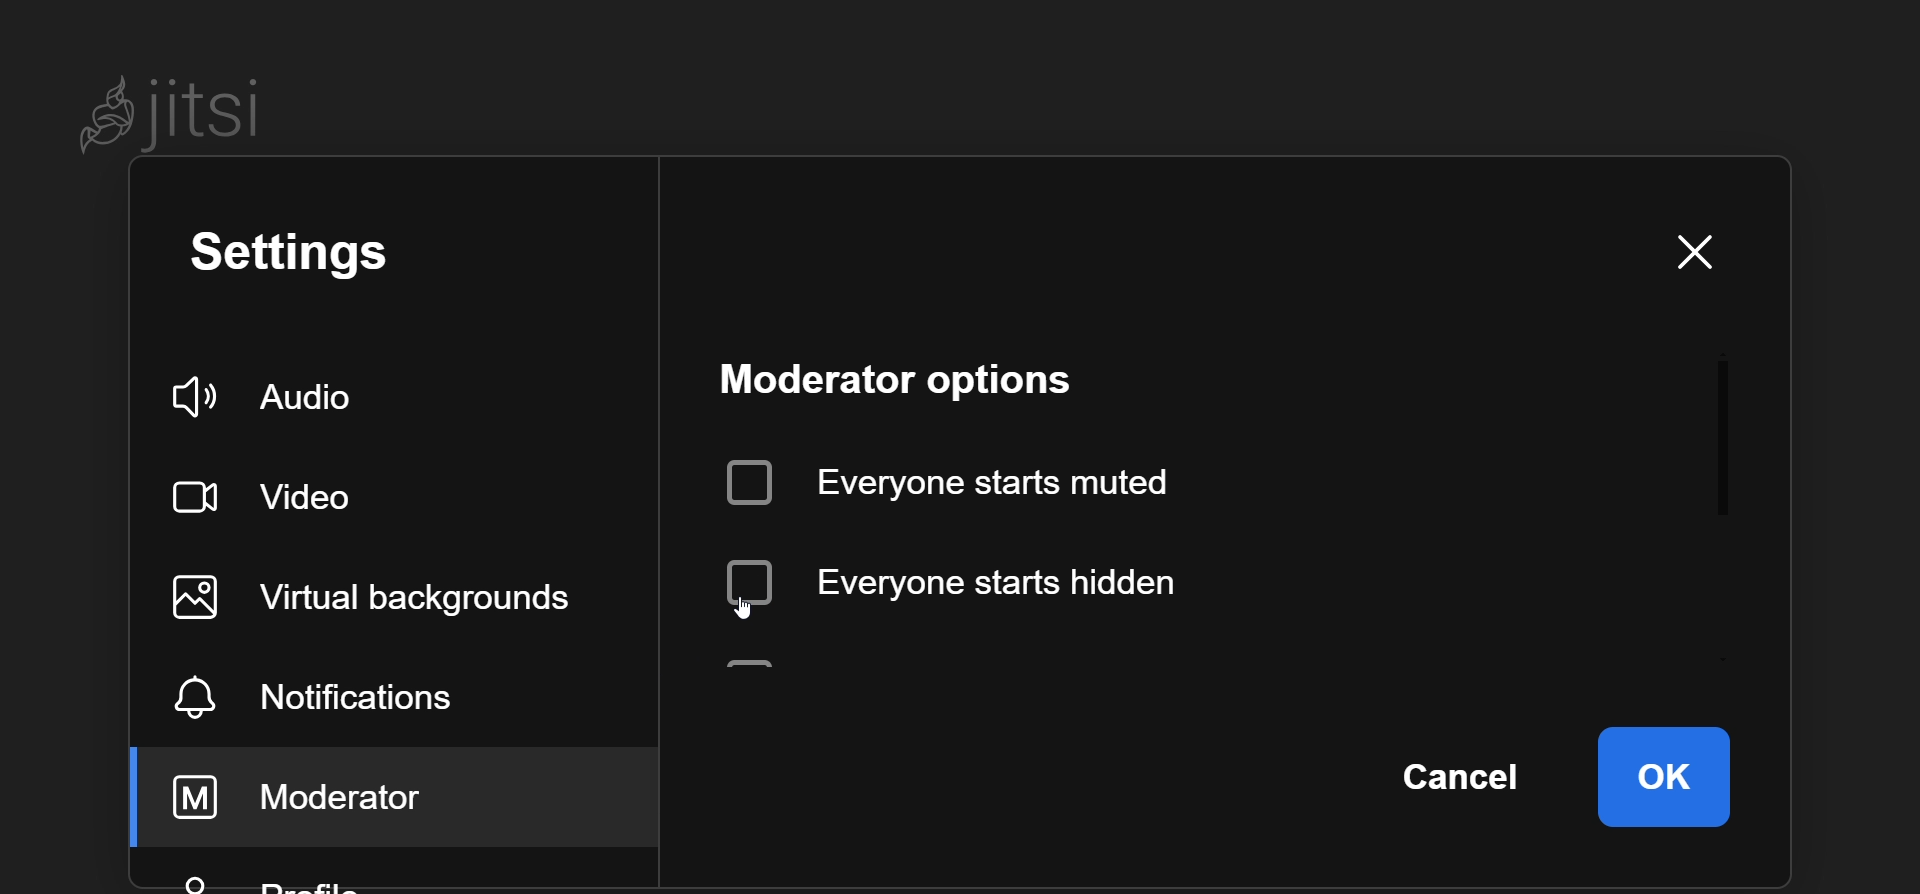 The image size is (1920, 894). Describe the element at coordinates (978, 479) in the screenshot. I see `everyone starts muted` at that location.